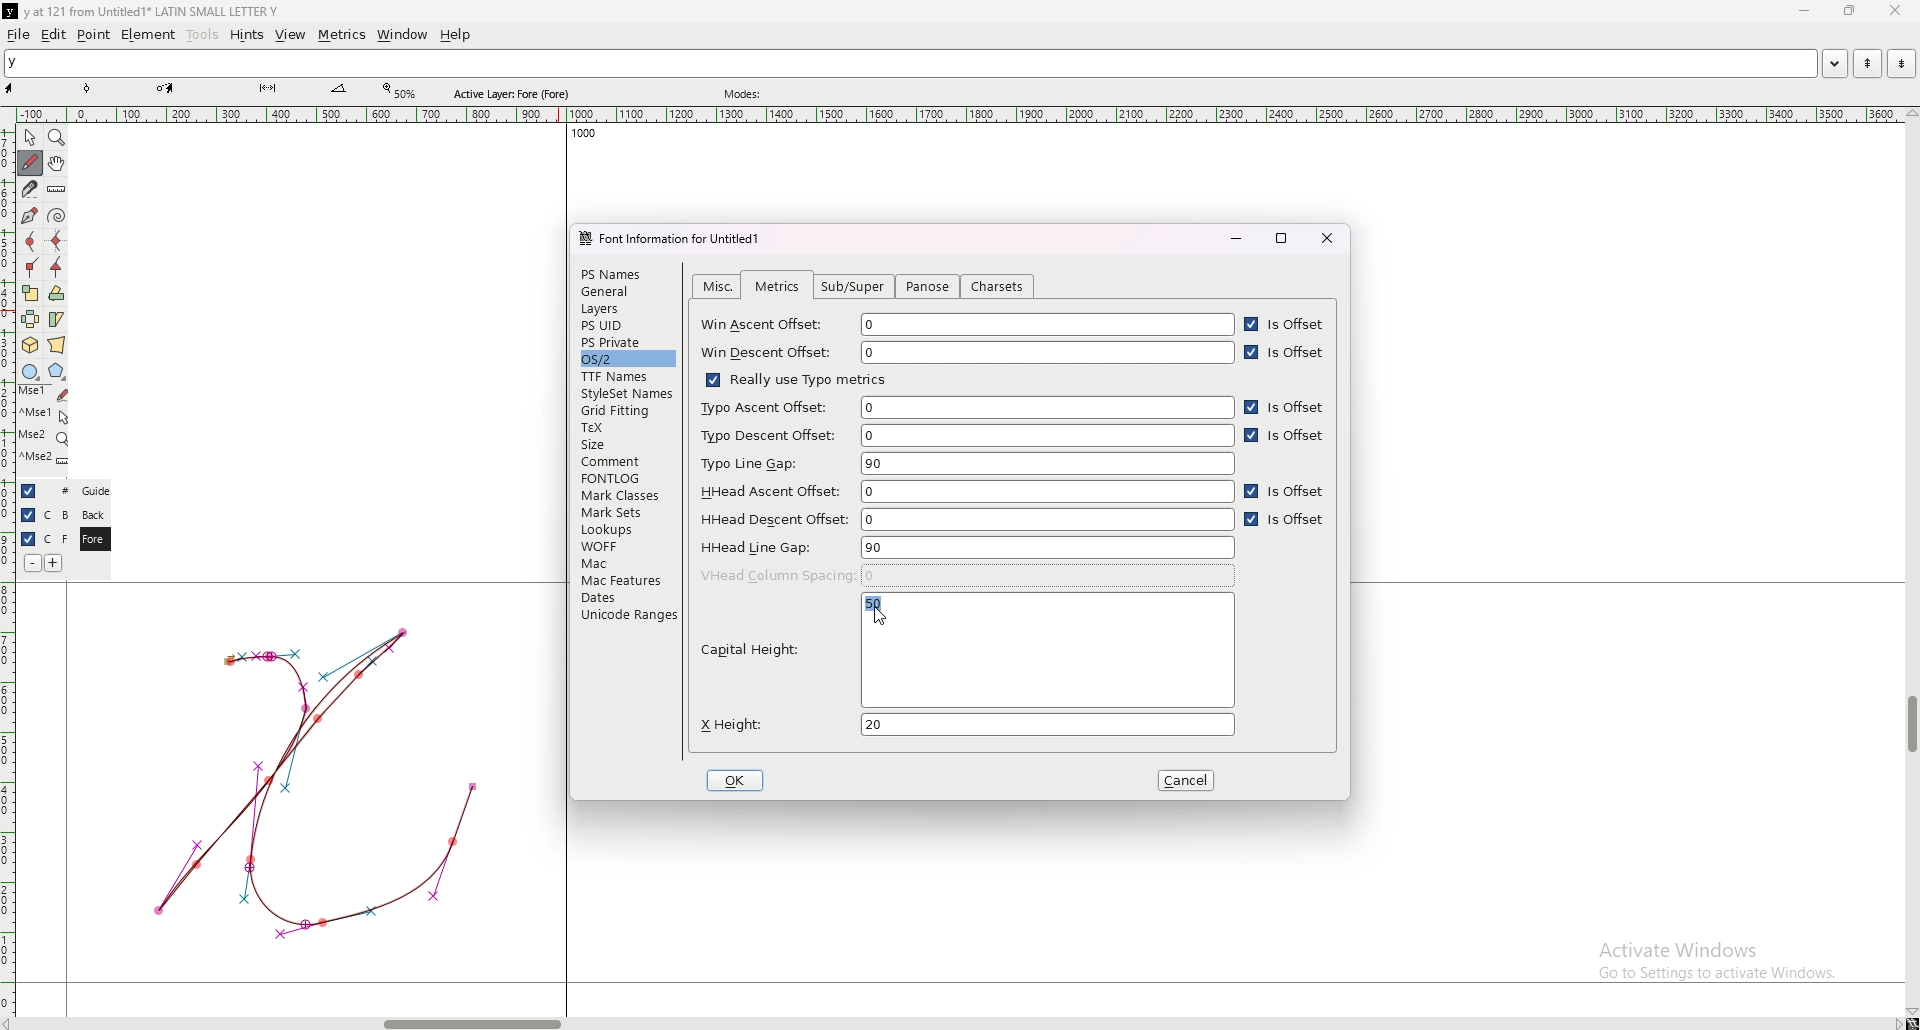  What do you see at coordinates (339, 89) in the screenshot?
I see `measurement tool` at bounding box center [339, 89].